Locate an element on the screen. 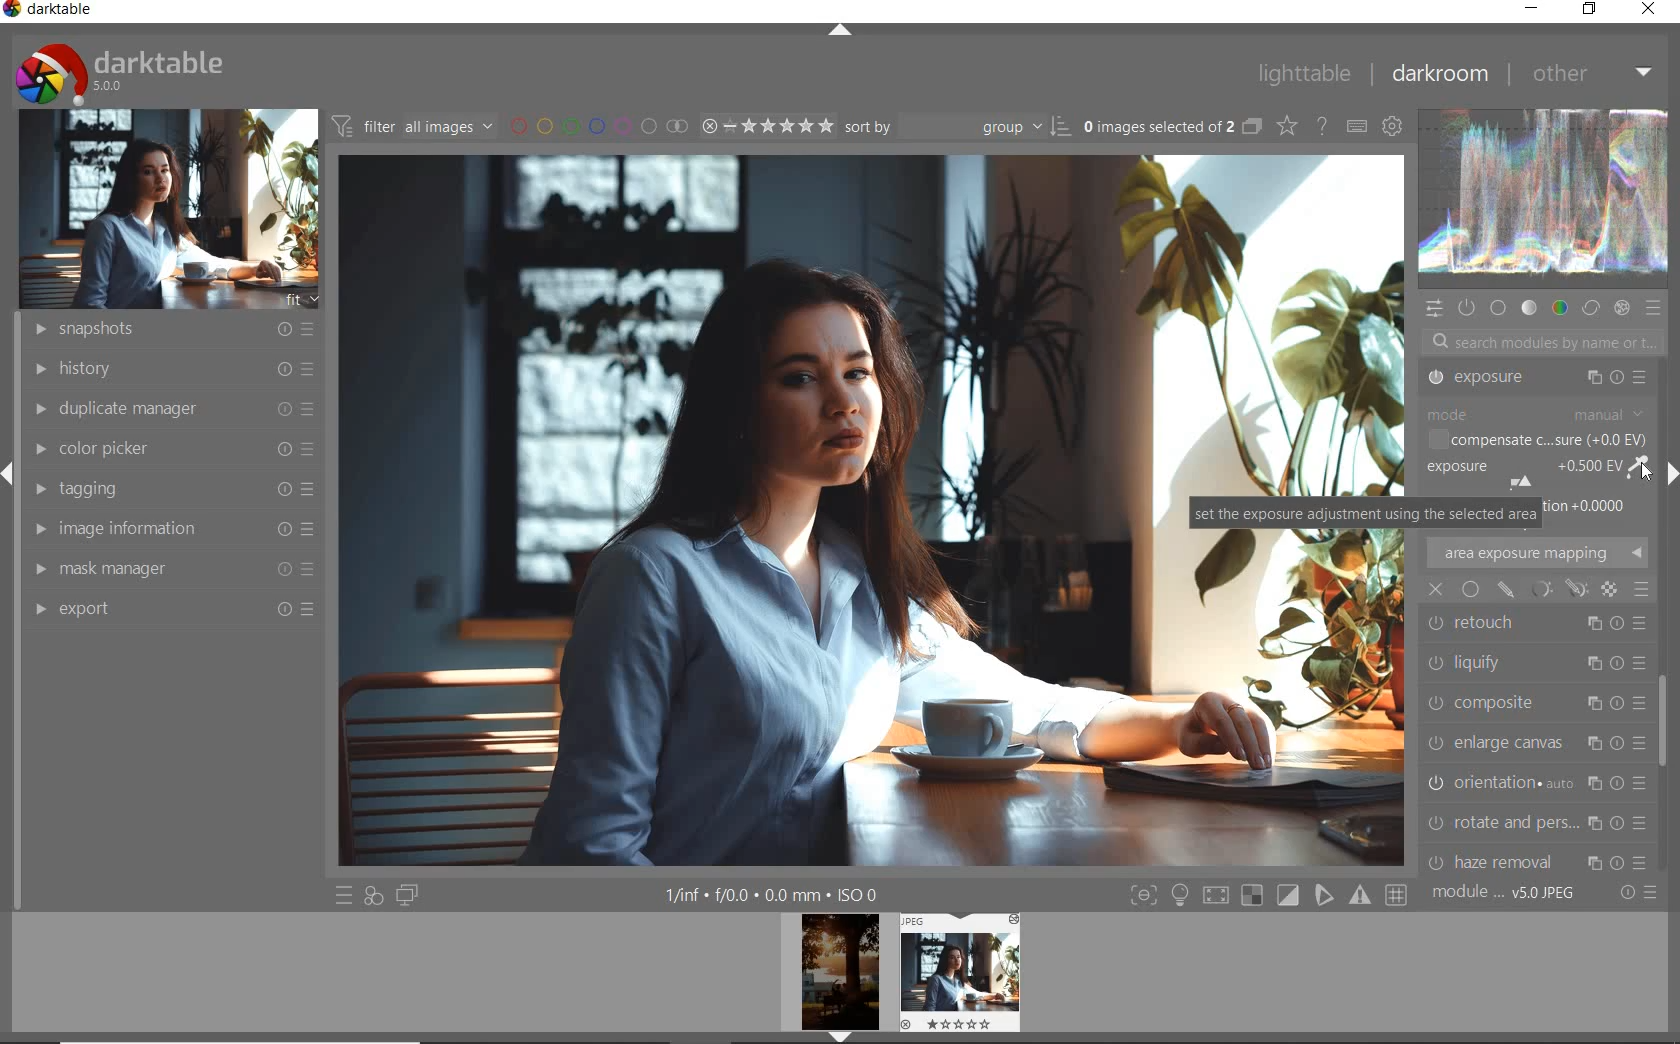  IMAGE PREVIEW is located at coordinates (839, 979).